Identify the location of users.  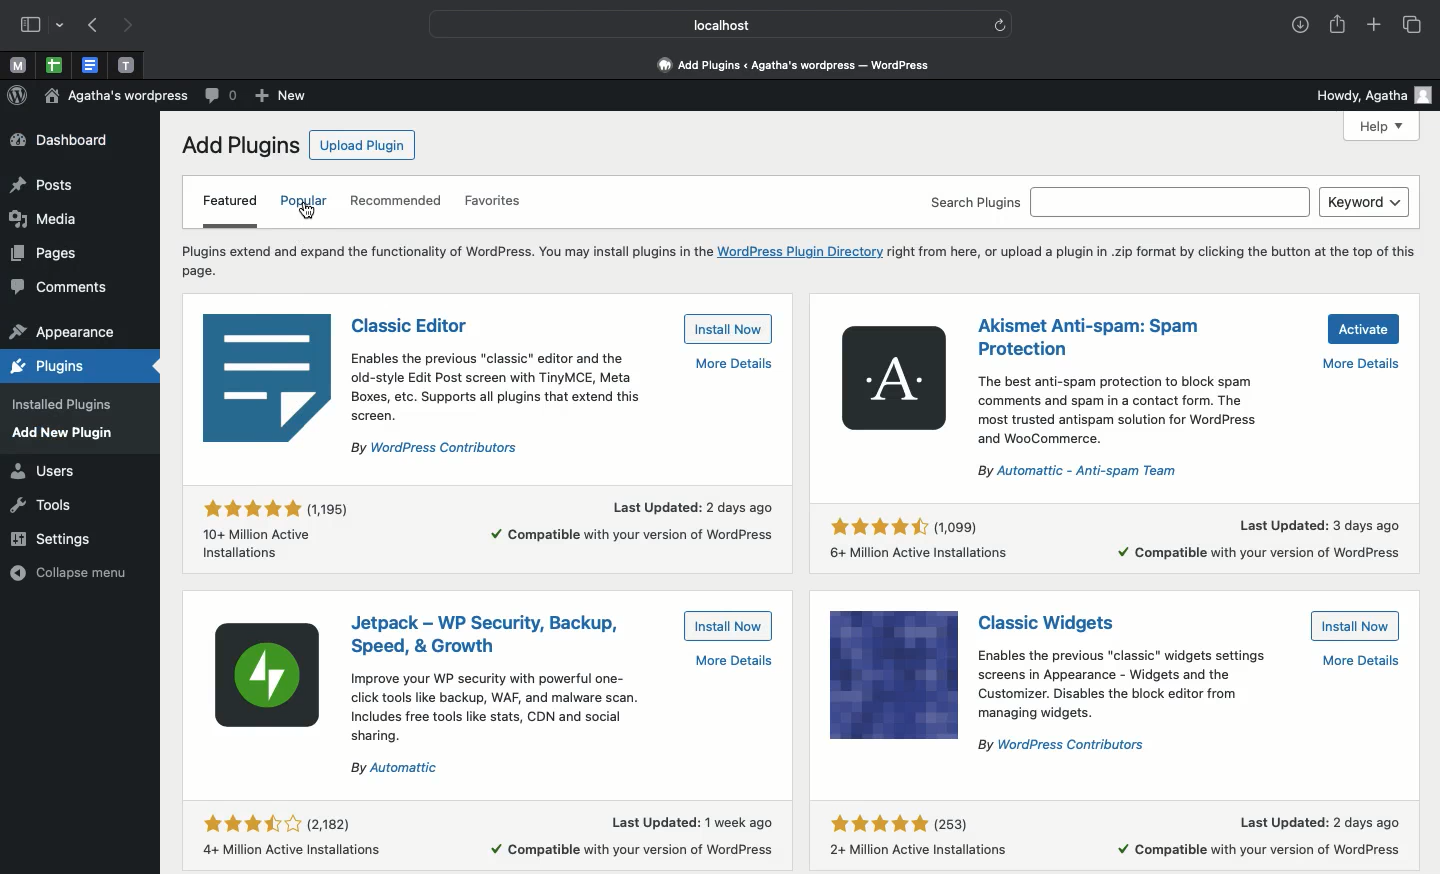
(45, 472).